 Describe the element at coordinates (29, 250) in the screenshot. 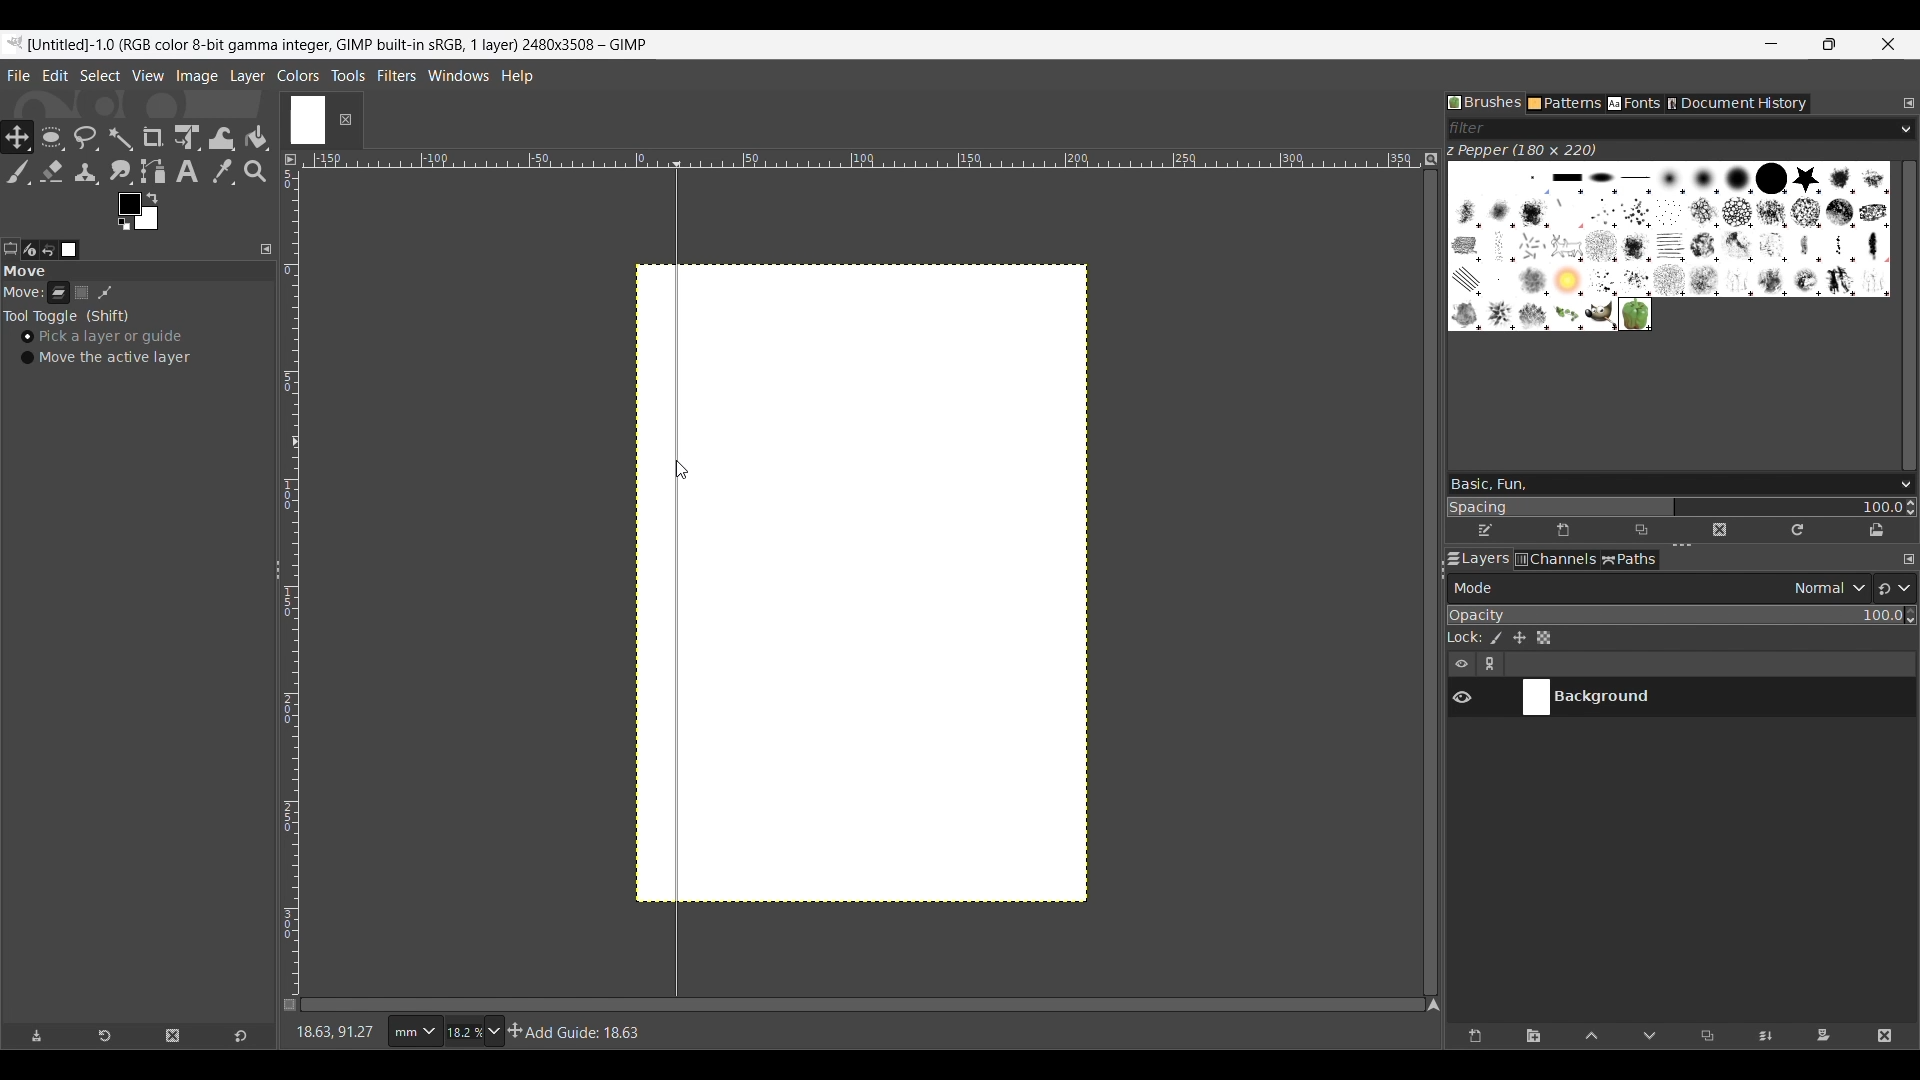

I see `Device status` at that location.